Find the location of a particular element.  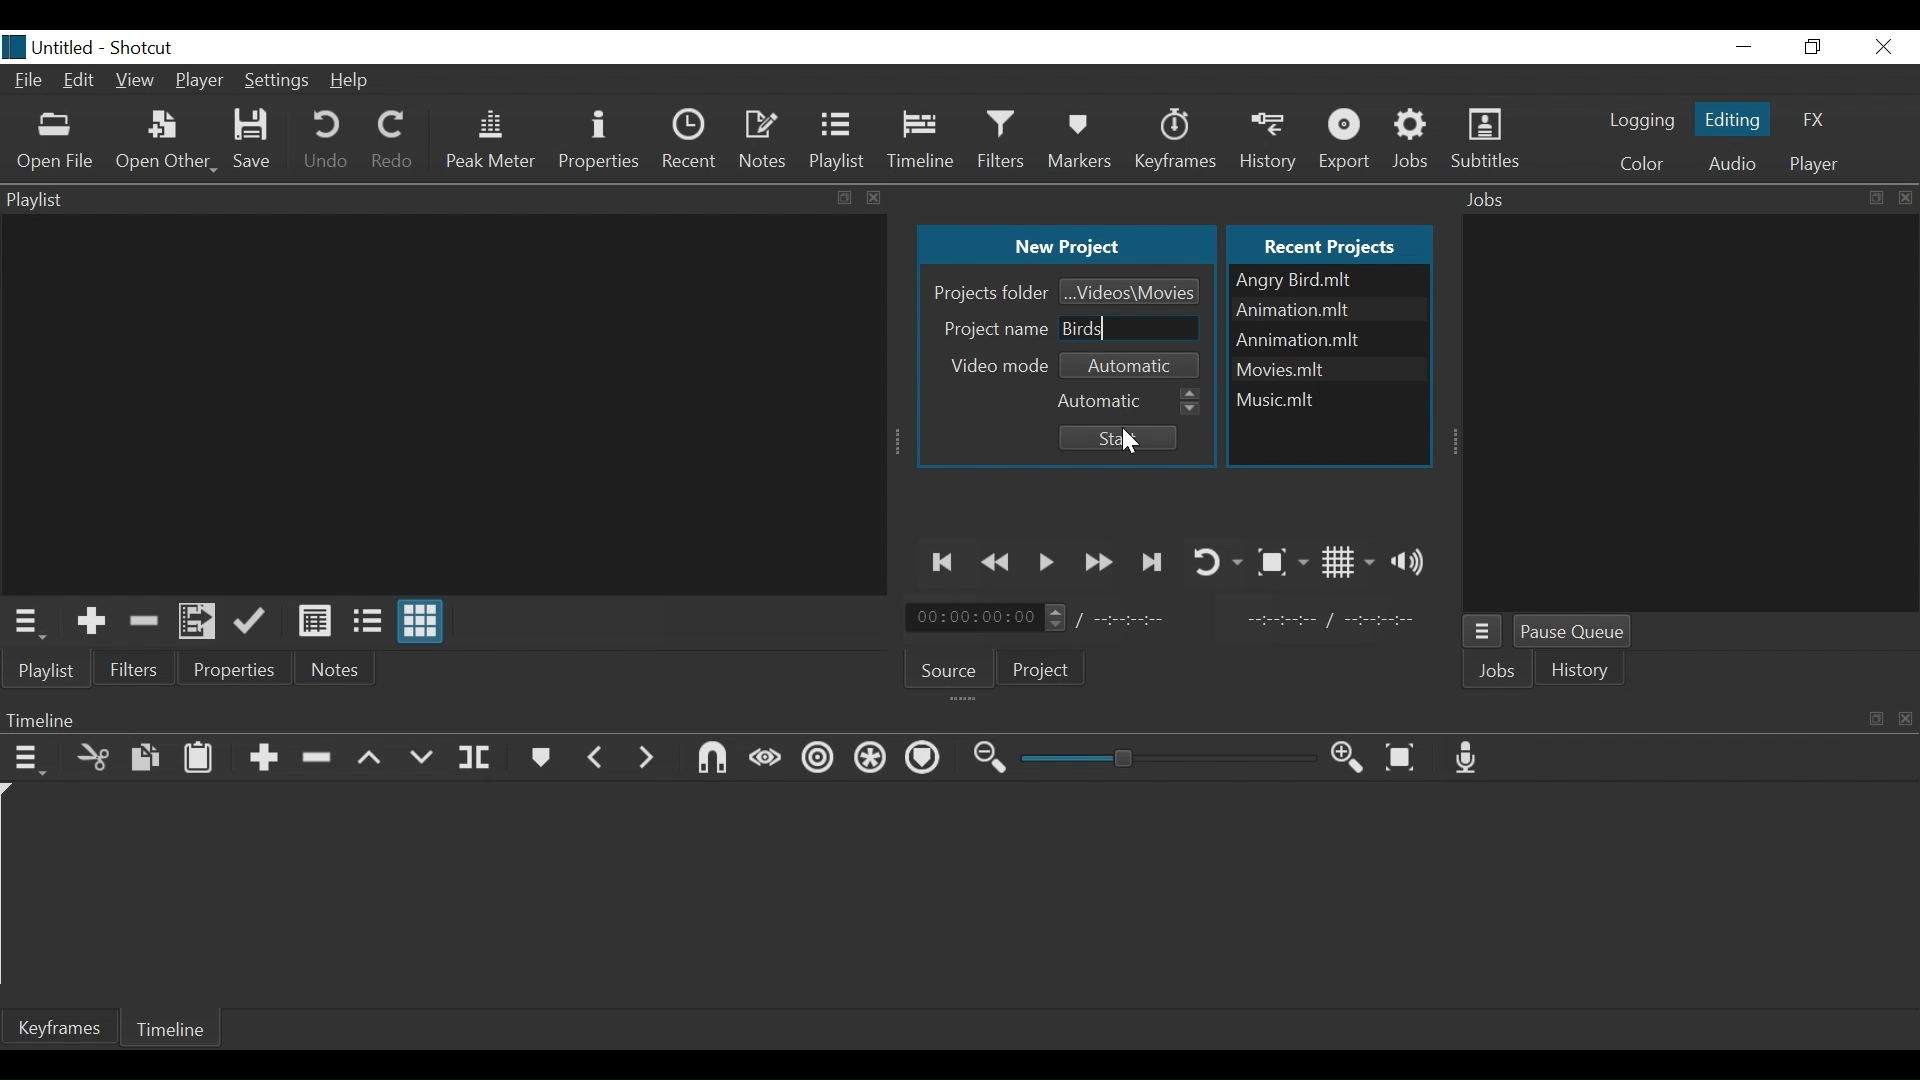

Zoom timeline out is located at coordinates (991, 759).